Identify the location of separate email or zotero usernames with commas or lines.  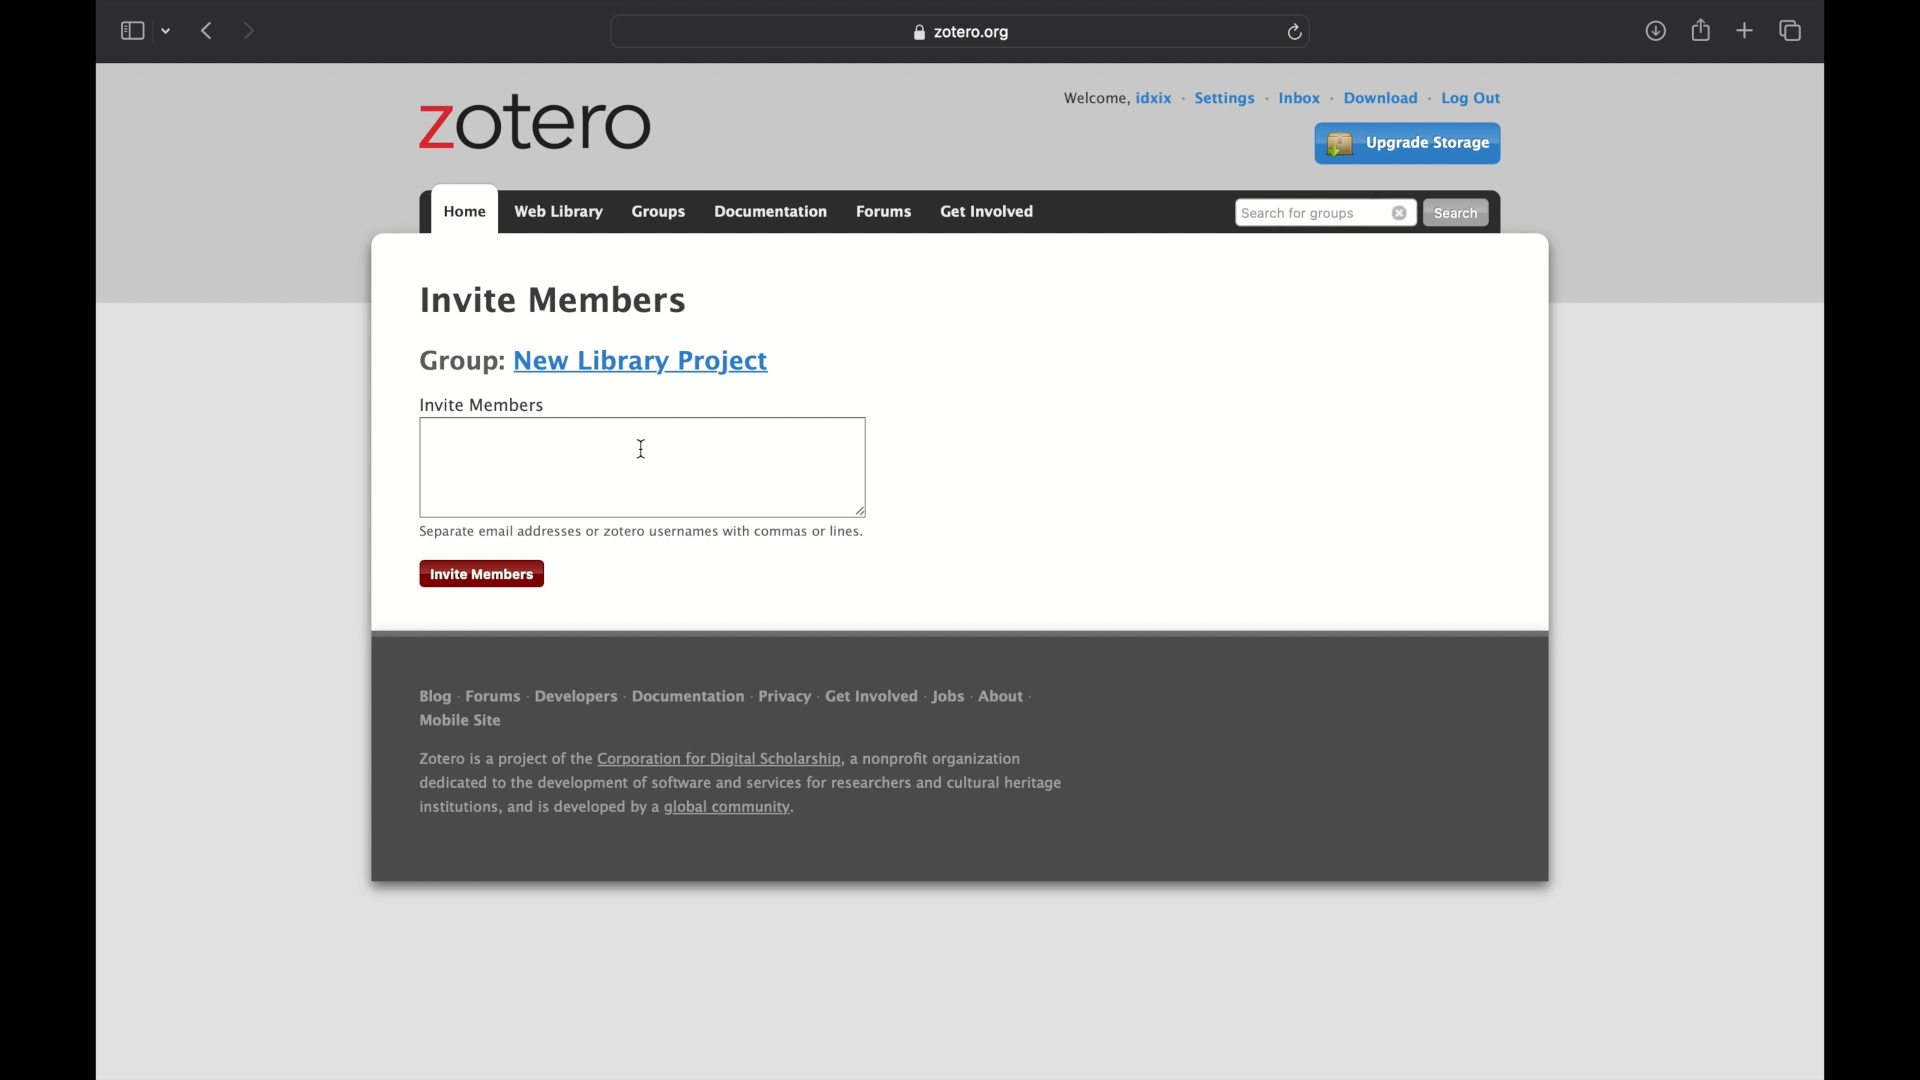
(639, 534).